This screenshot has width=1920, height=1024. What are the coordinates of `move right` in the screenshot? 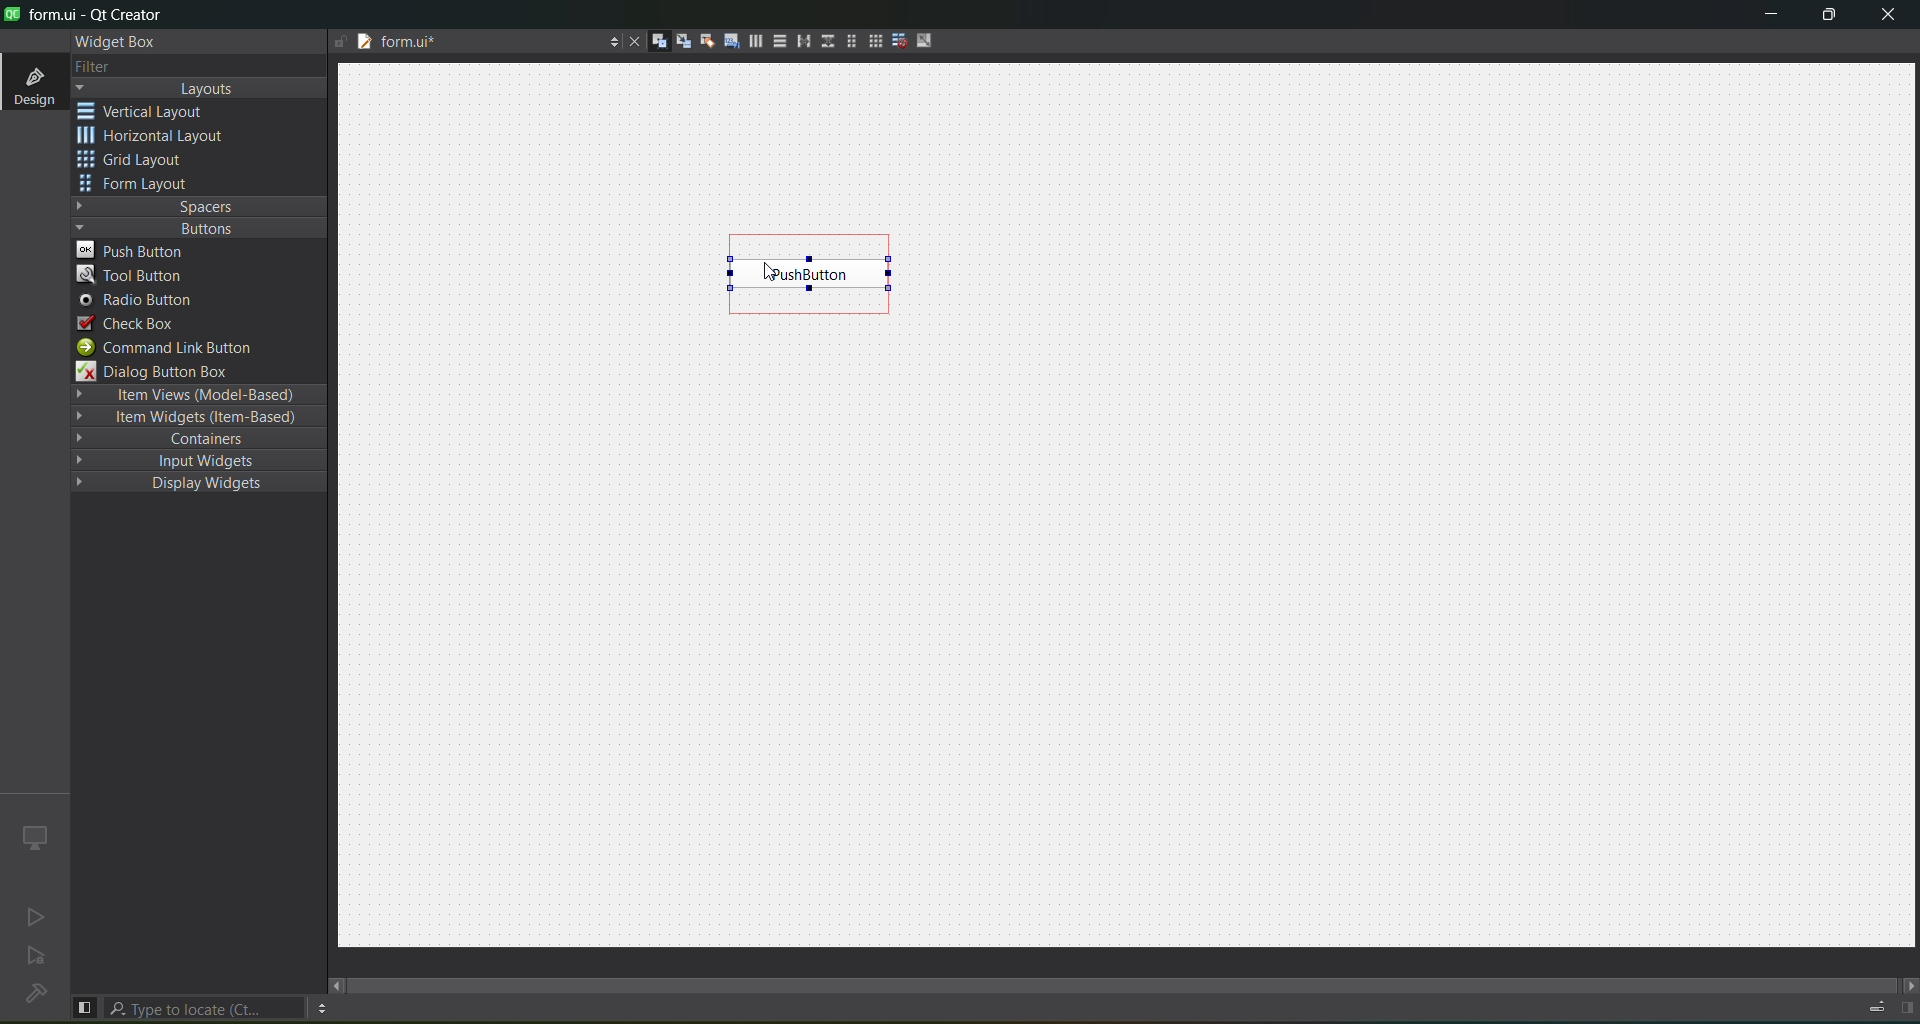 It's located at (1906, 983).